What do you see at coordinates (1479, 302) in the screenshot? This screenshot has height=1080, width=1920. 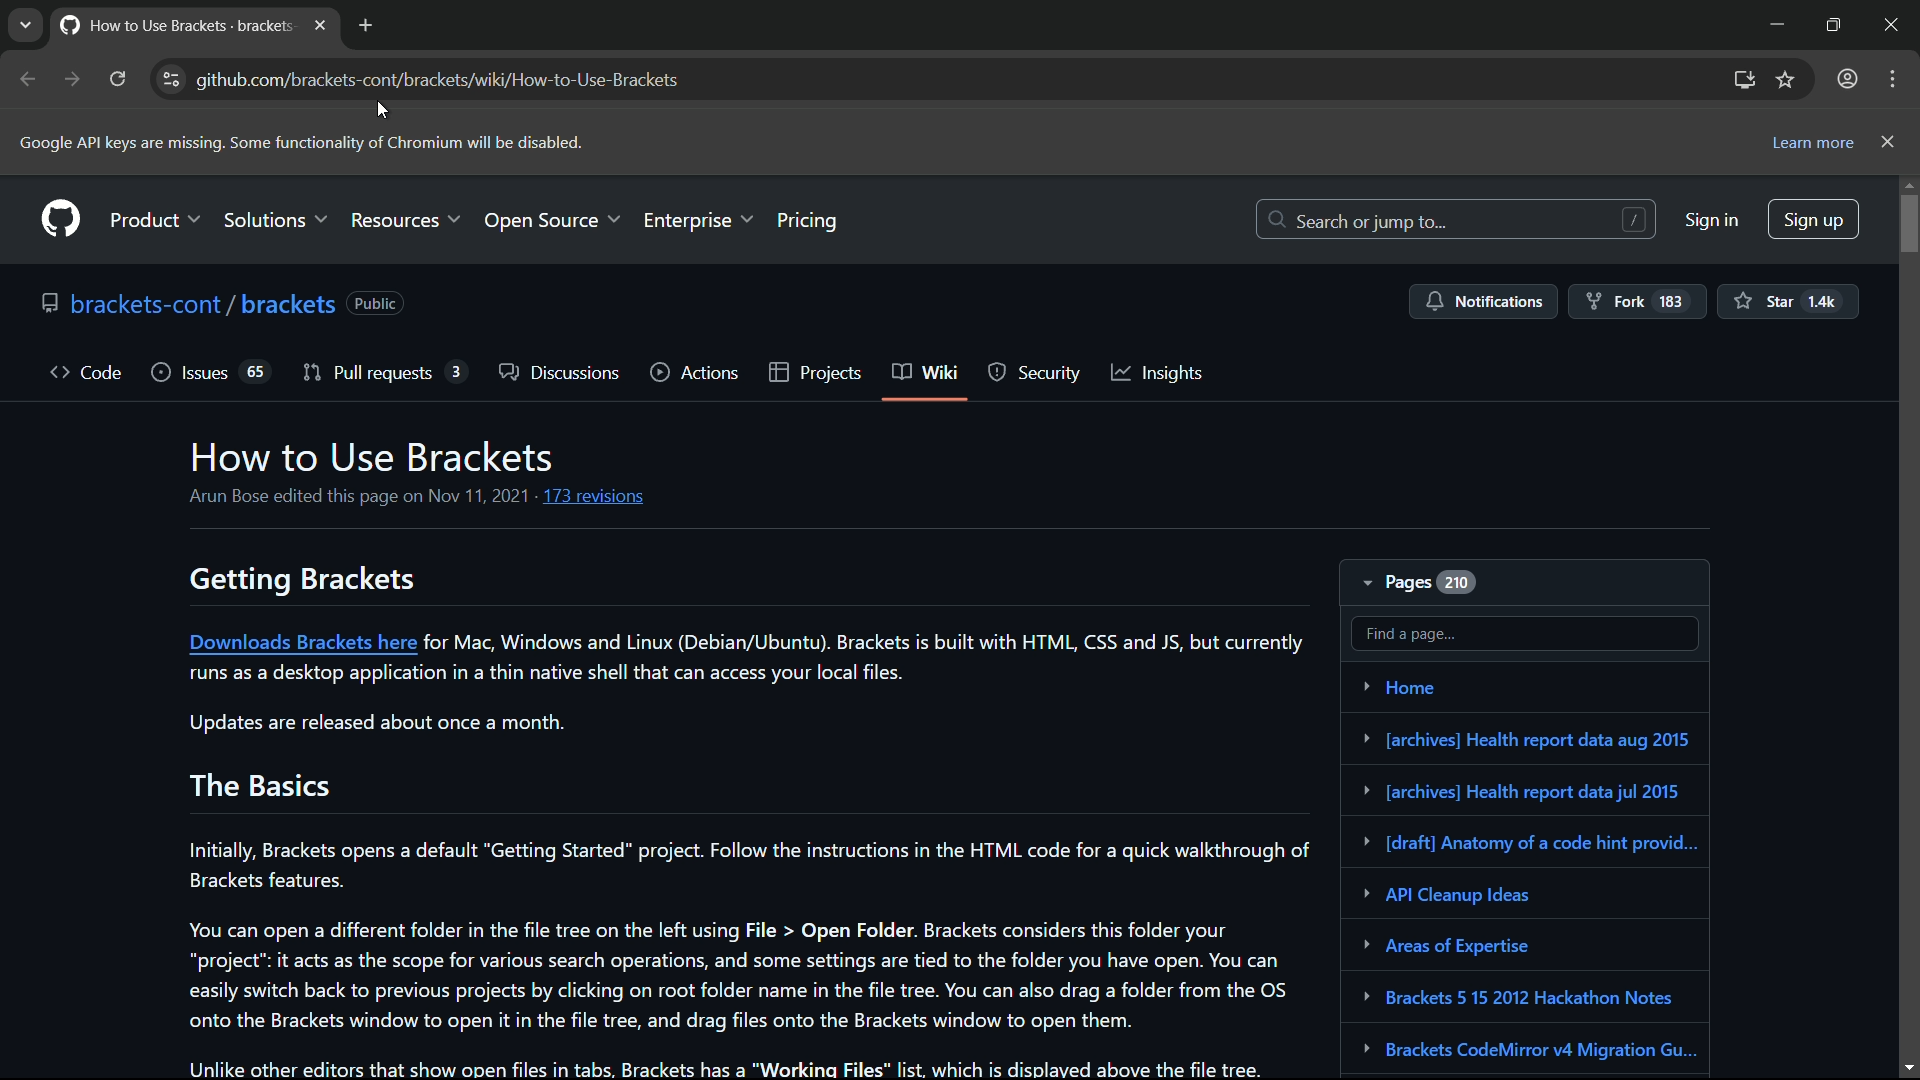 I see `notifications` at bounding box center [1479, 302].